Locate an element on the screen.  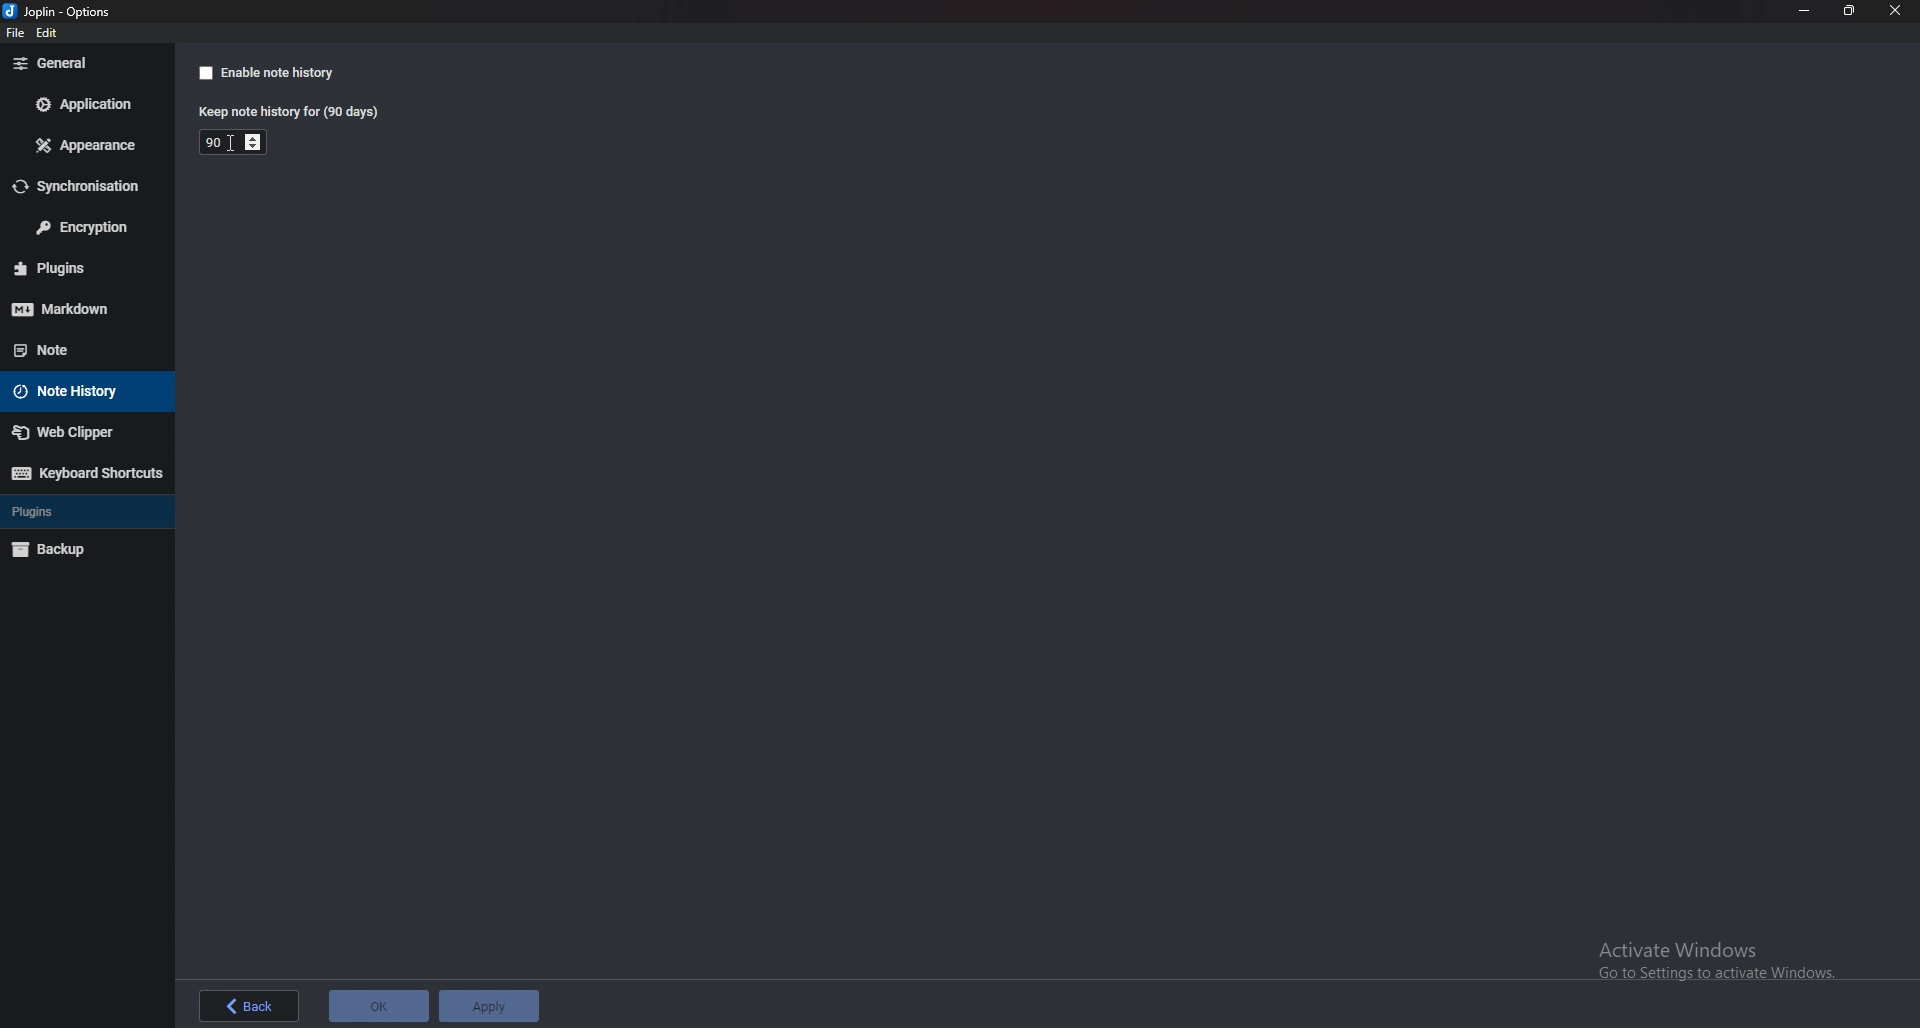
minimize is located at coordinates (1804, 11).